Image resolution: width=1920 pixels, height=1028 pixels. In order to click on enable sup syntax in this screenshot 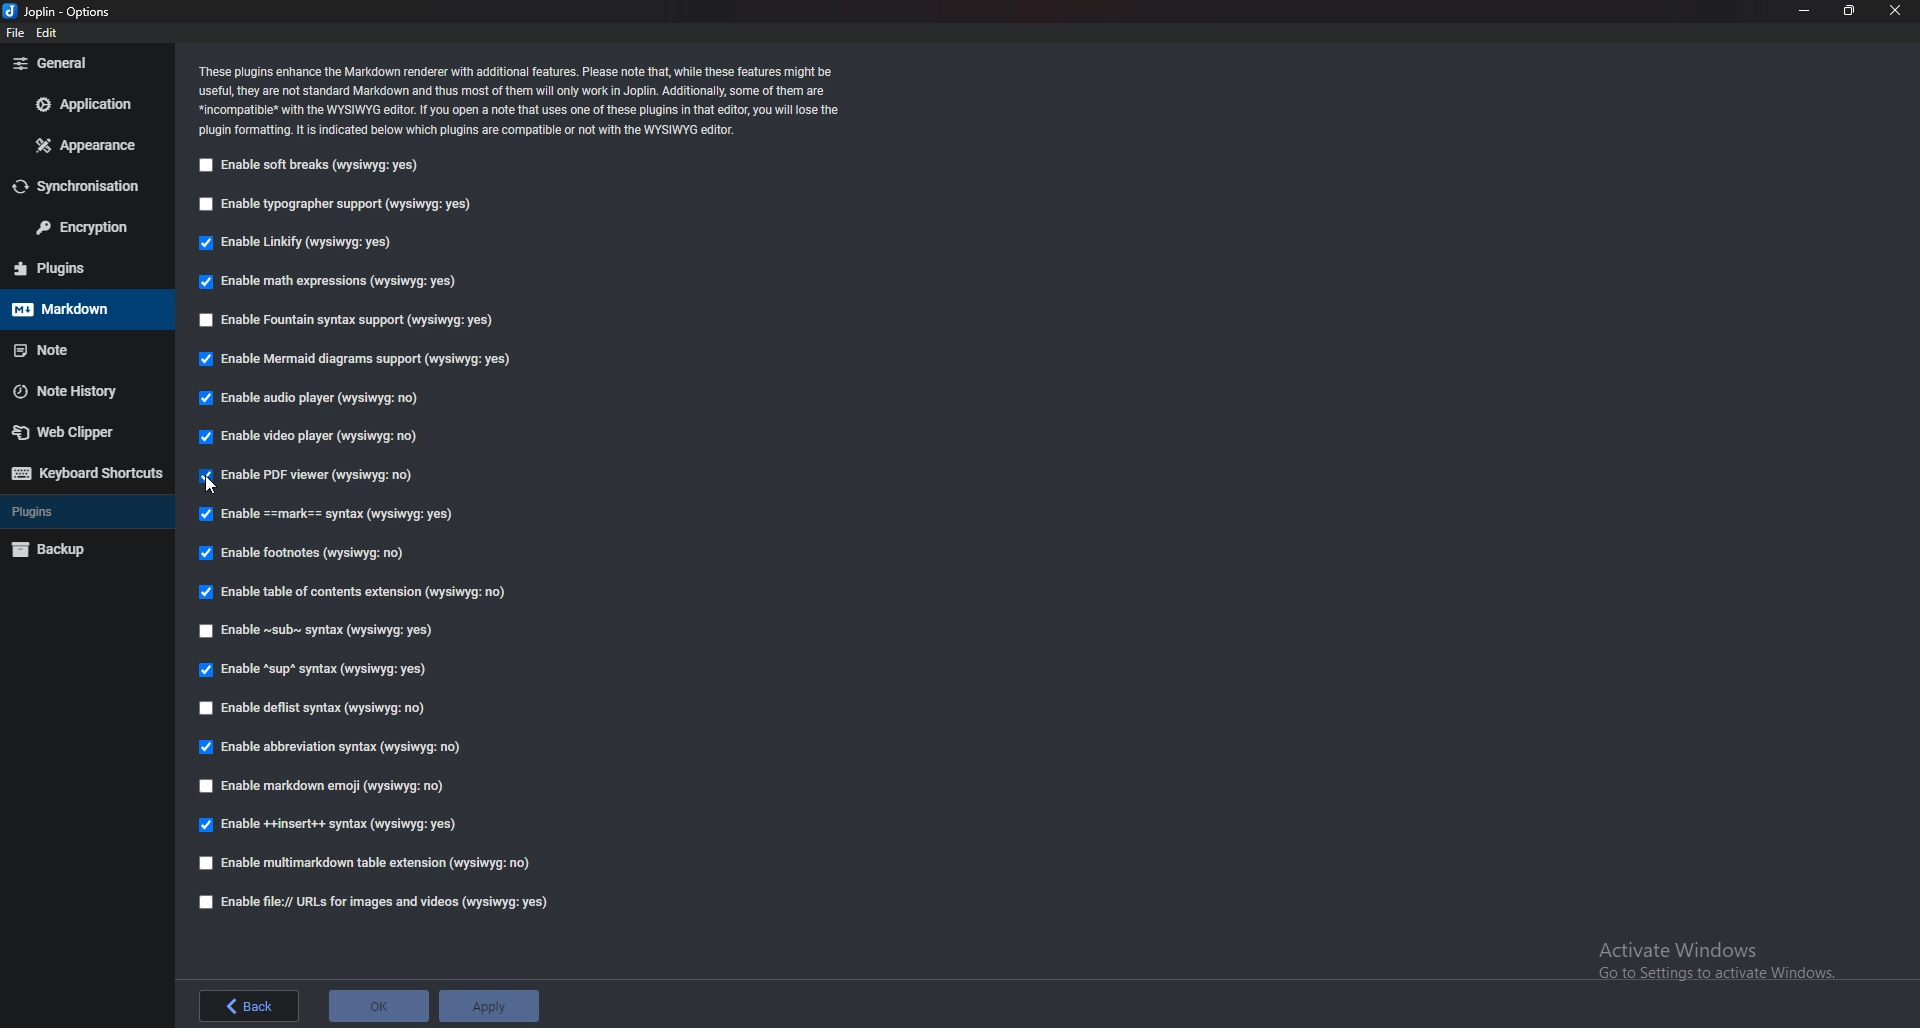, I will do `click(316, 670)`.